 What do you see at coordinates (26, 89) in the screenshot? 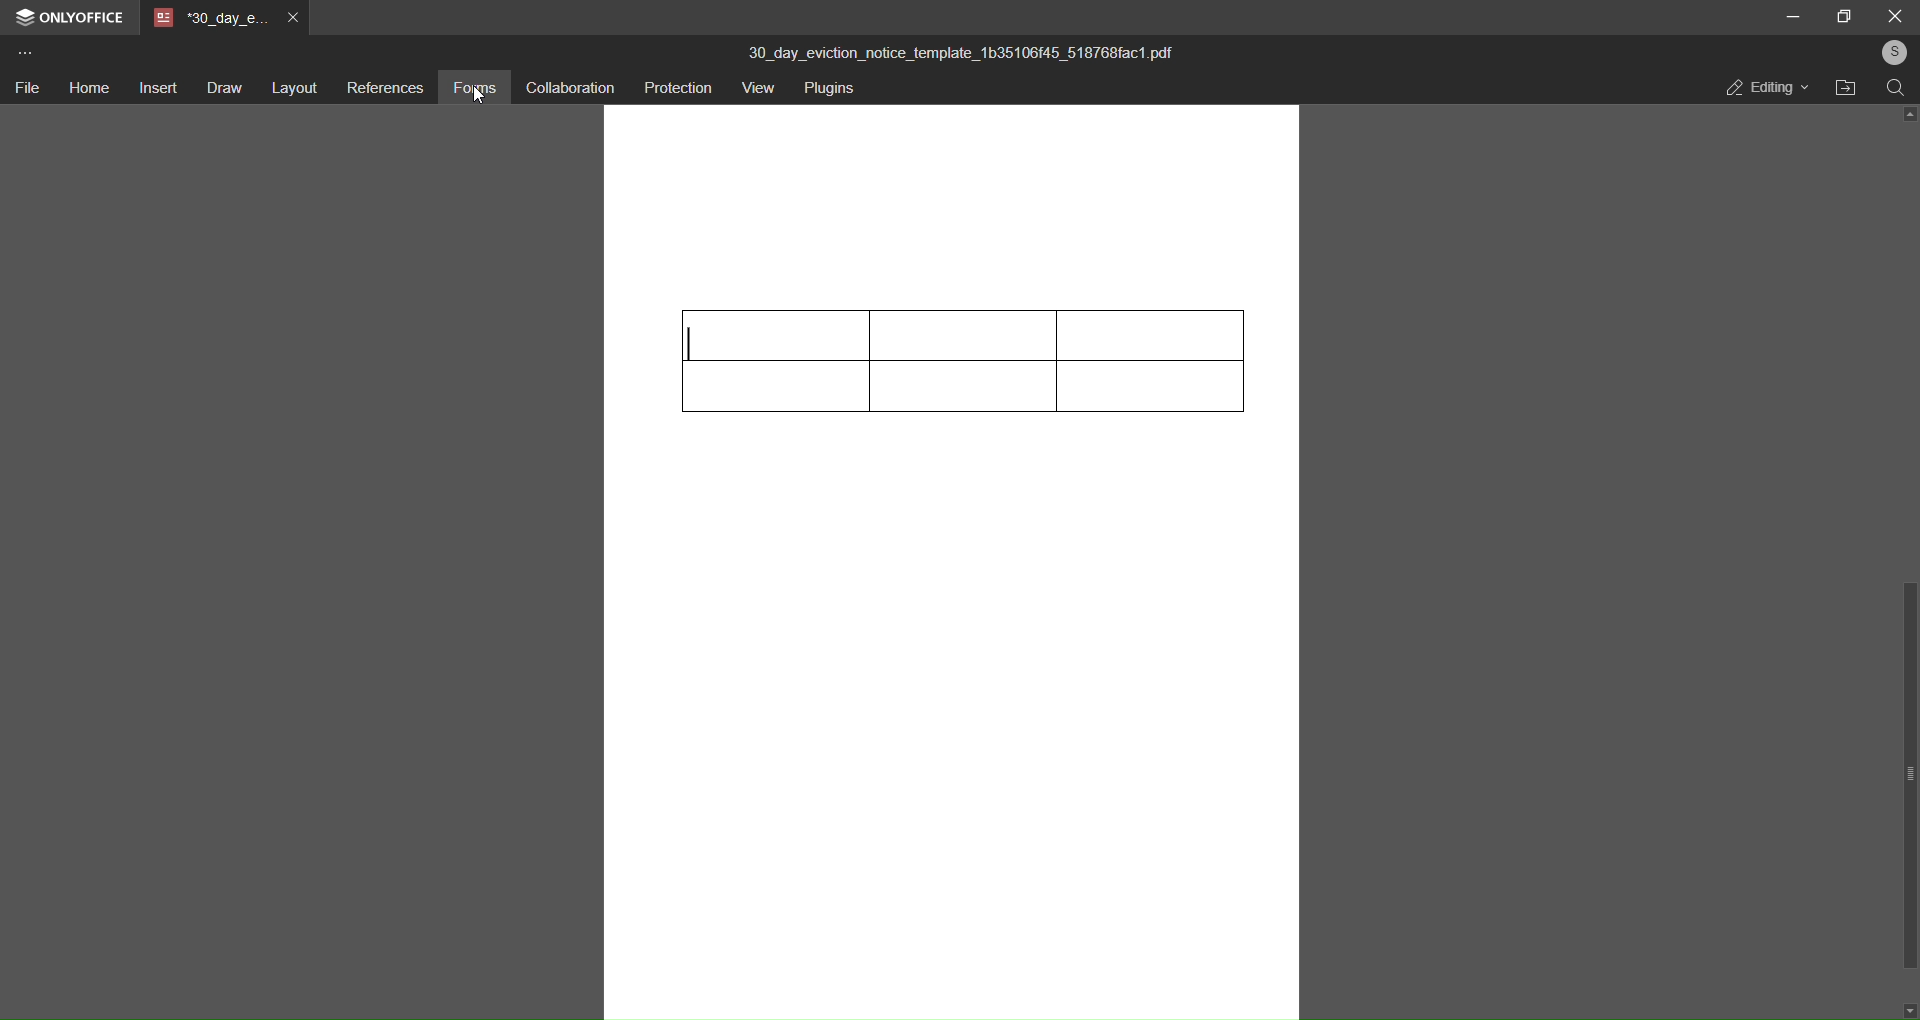
I see `file` at bounding box center [26, 89].